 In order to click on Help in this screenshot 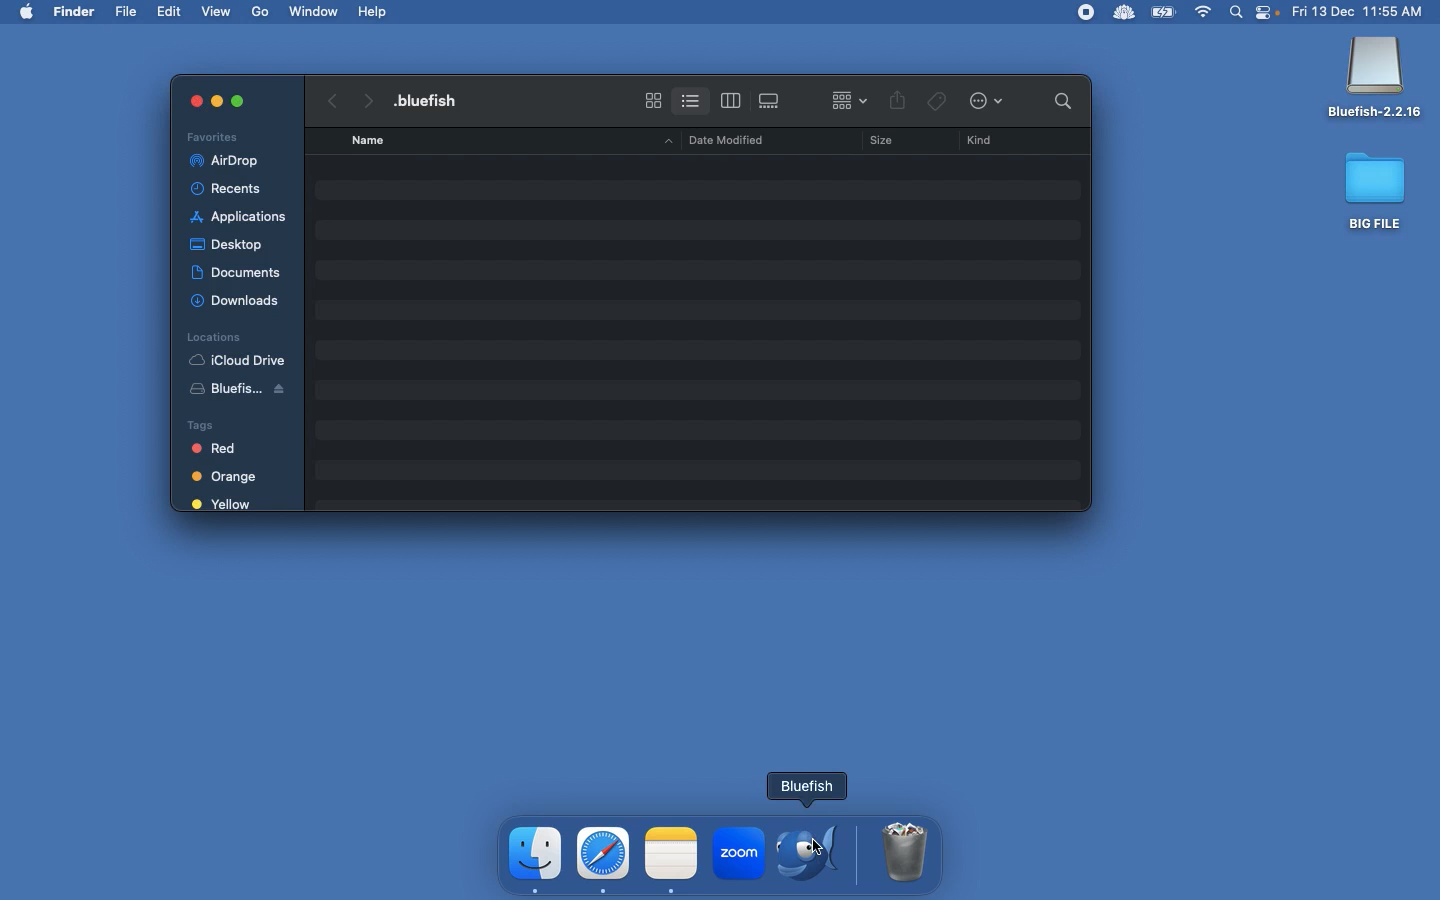, I will do `click(374, 11)`.